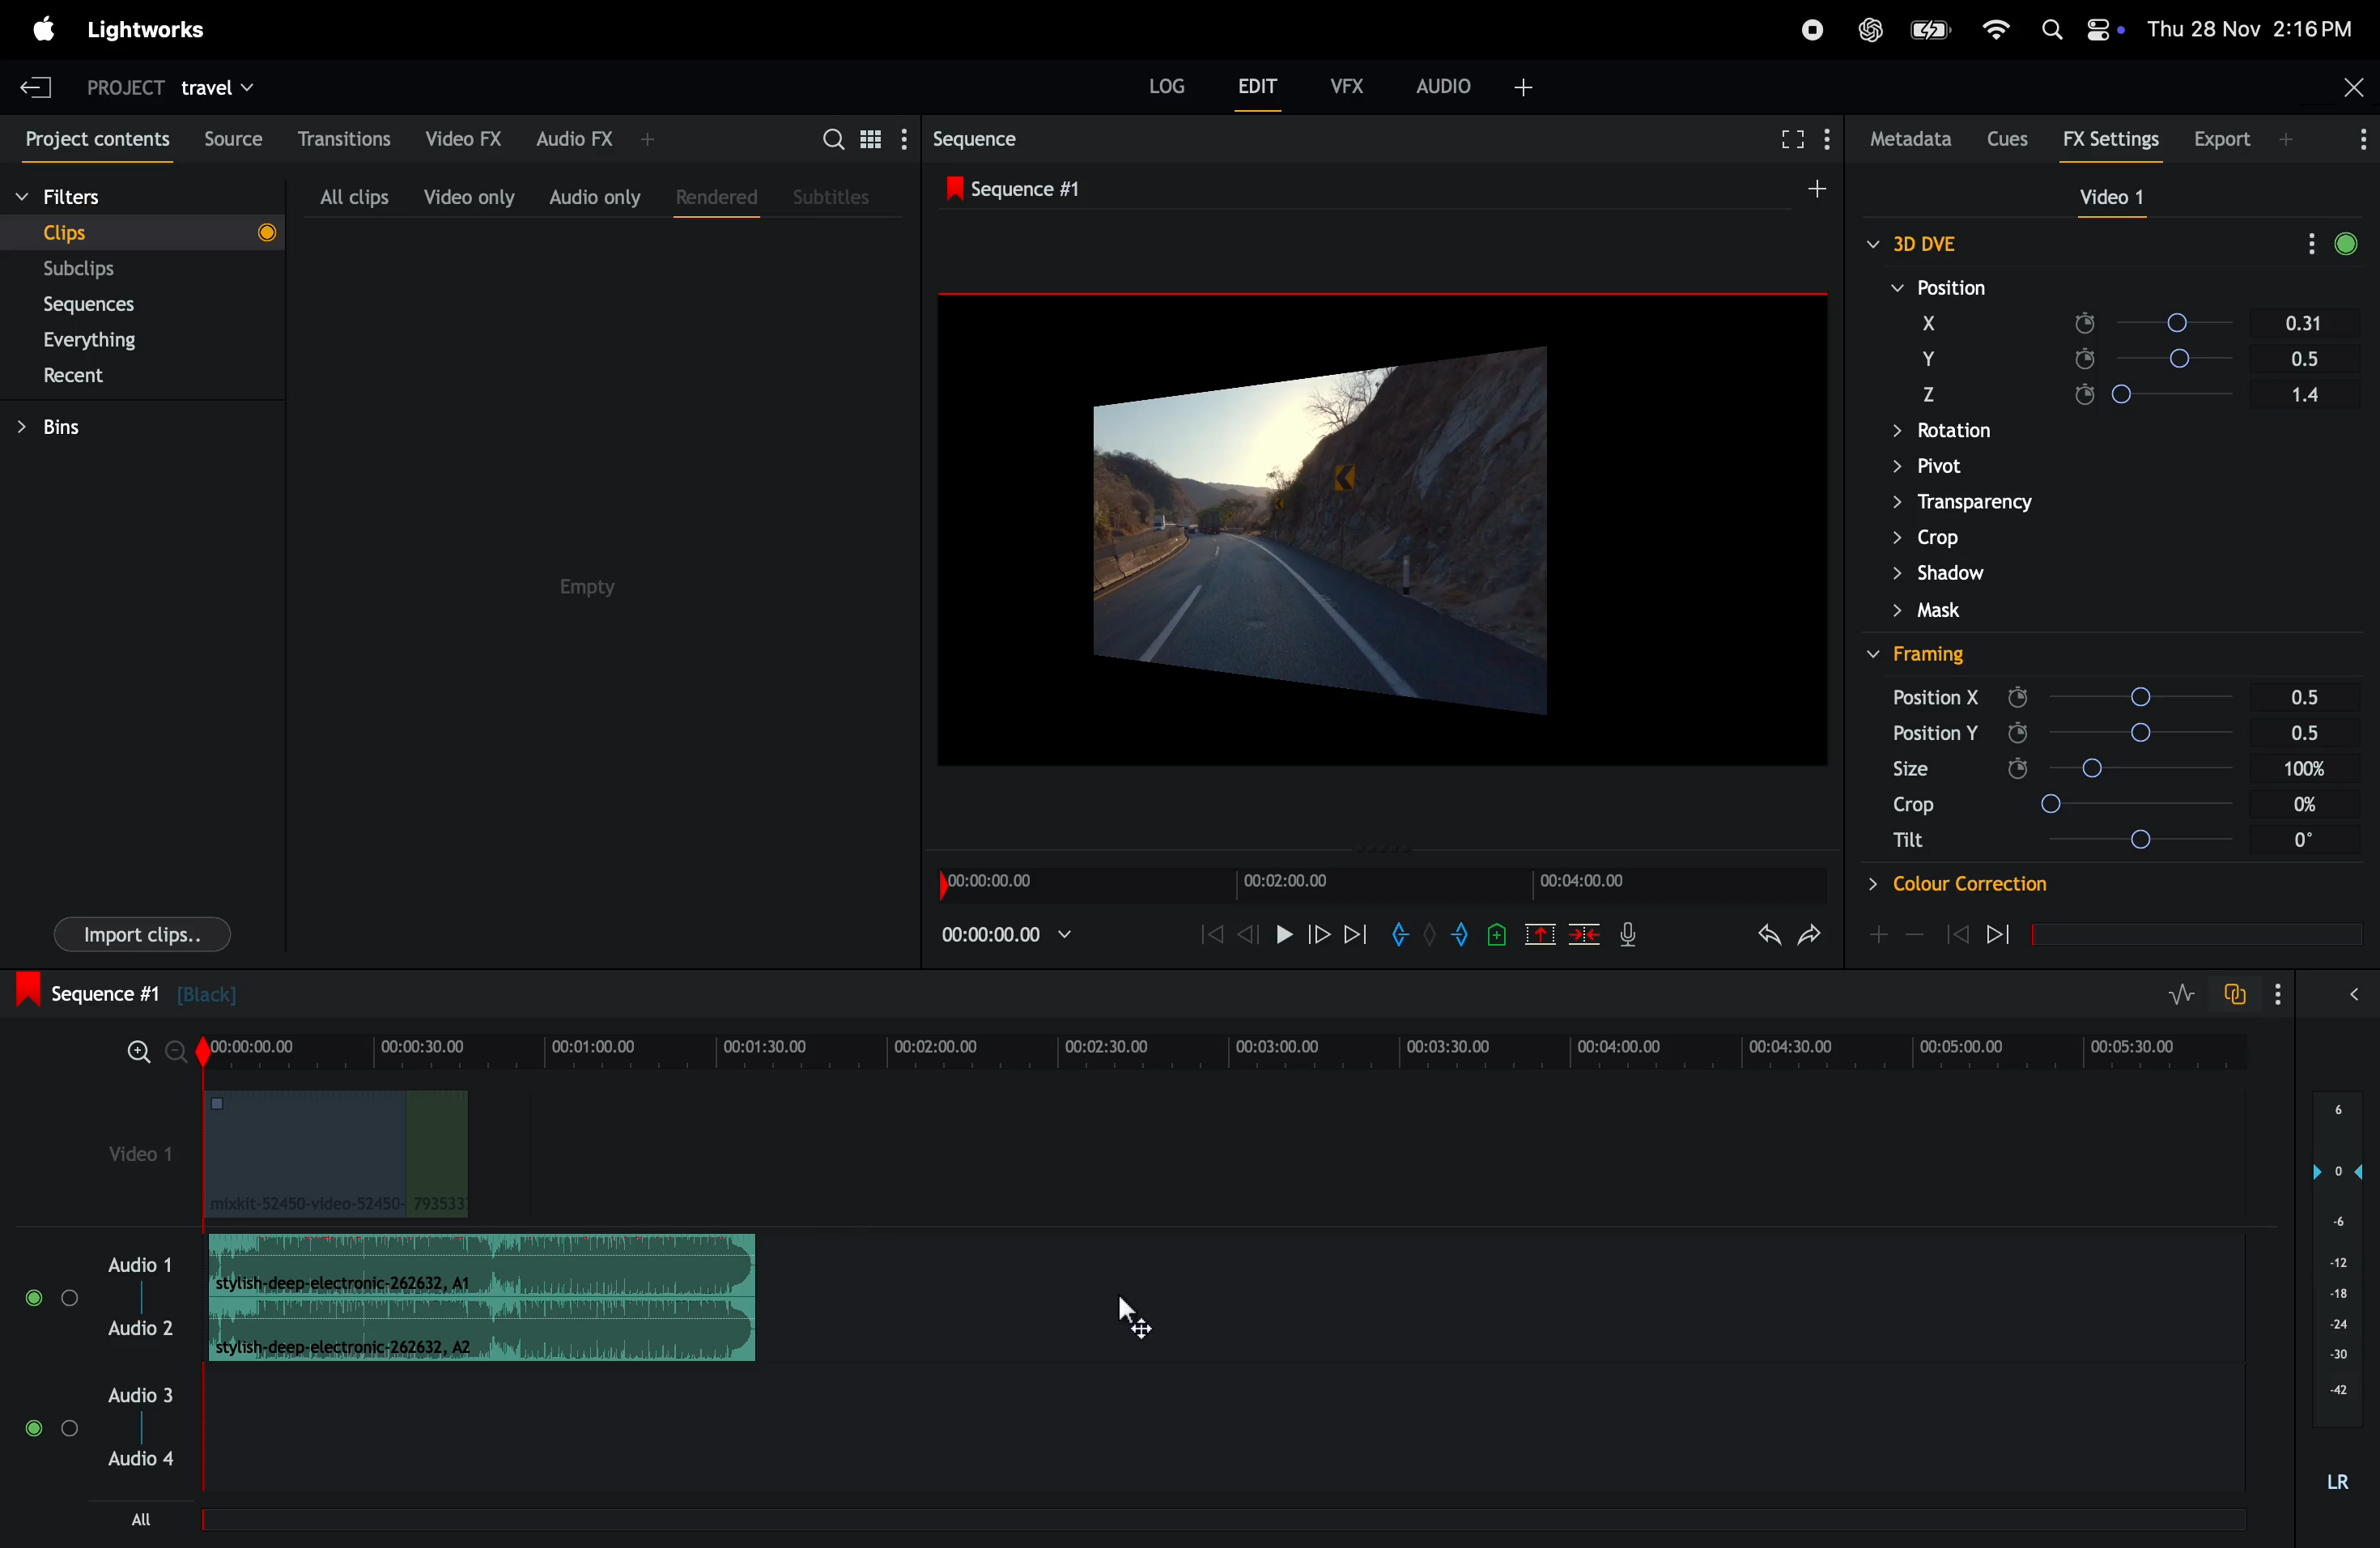 This screenshot has height=1548, width=2380. What do you see at coordinates (105, 198) in the screenshot?
I see `filters` at bounding box center [105, 198].